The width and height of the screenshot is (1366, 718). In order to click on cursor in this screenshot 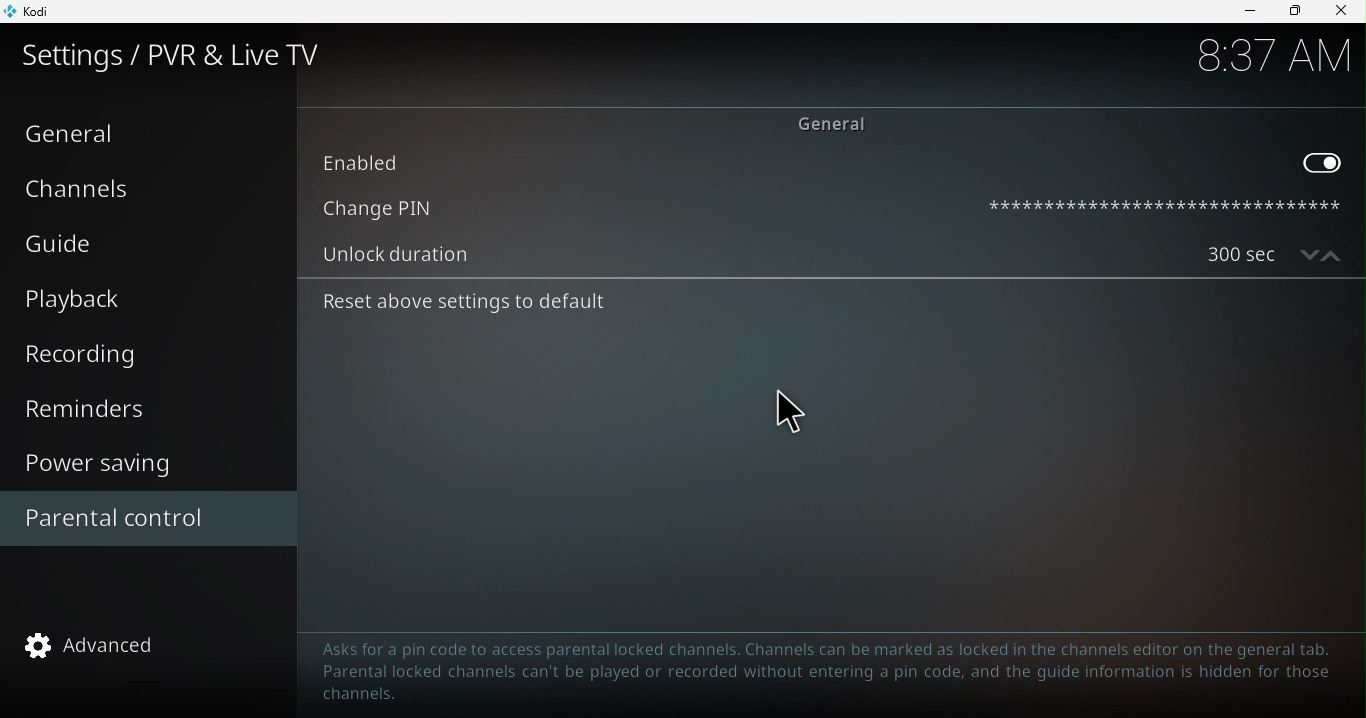, I will do `click(793, 415)`.